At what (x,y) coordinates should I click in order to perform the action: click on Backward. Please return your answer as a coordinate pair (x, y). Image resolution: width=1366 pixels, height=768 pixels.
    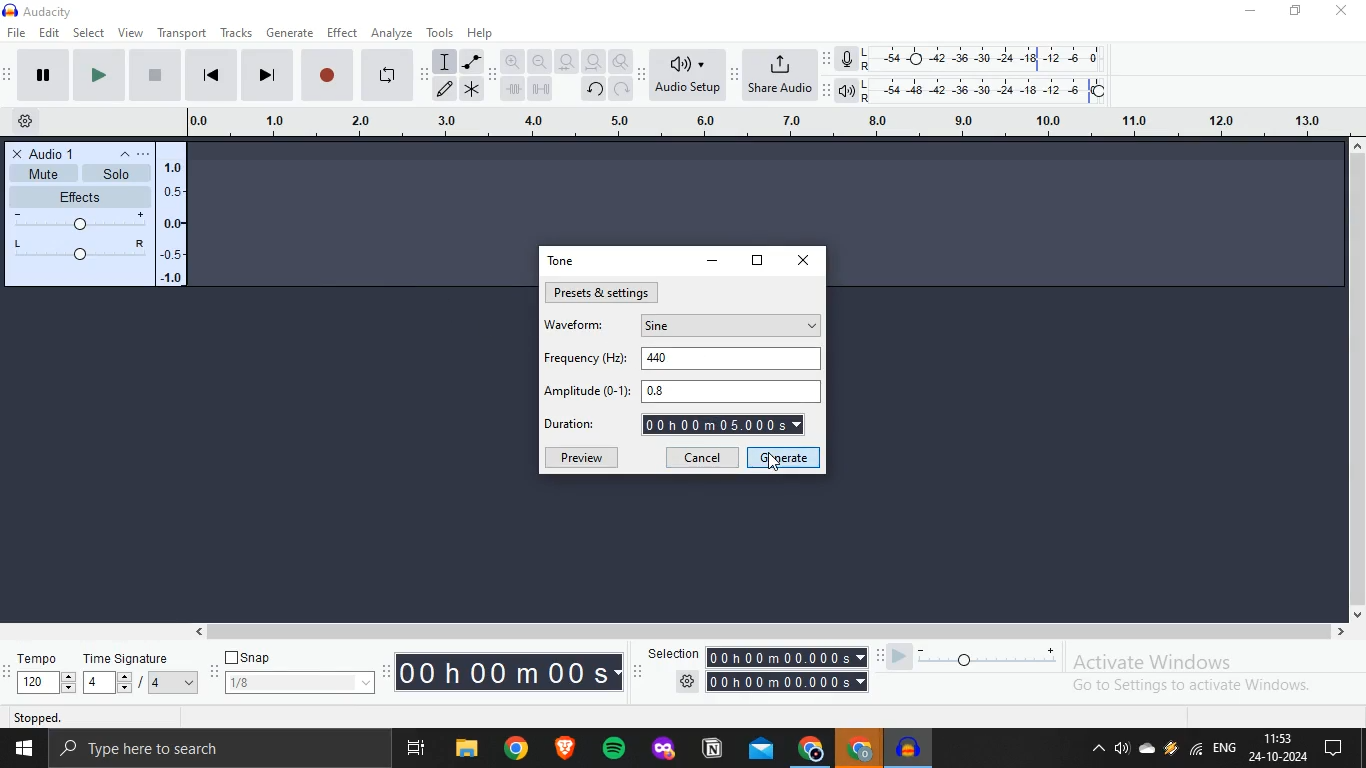
    Looking at the image, I should click on (216, 76).